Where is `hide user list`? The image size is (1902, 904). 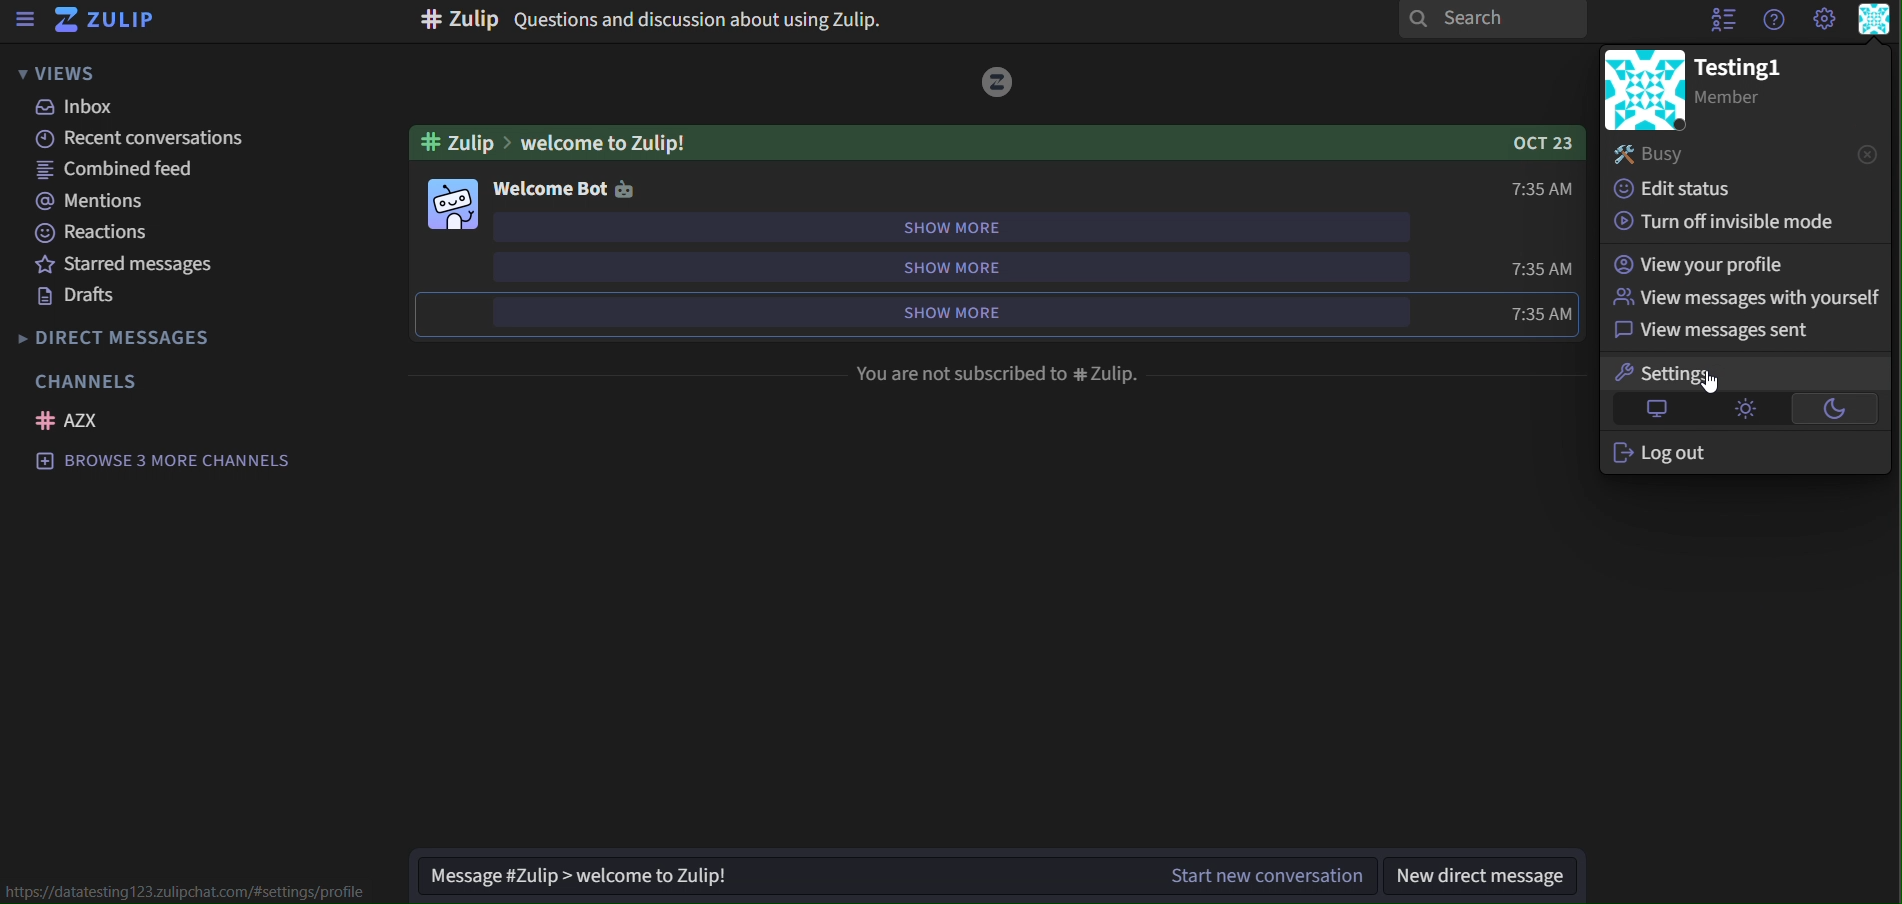
hide user list is located at coordinates (1717, 21).